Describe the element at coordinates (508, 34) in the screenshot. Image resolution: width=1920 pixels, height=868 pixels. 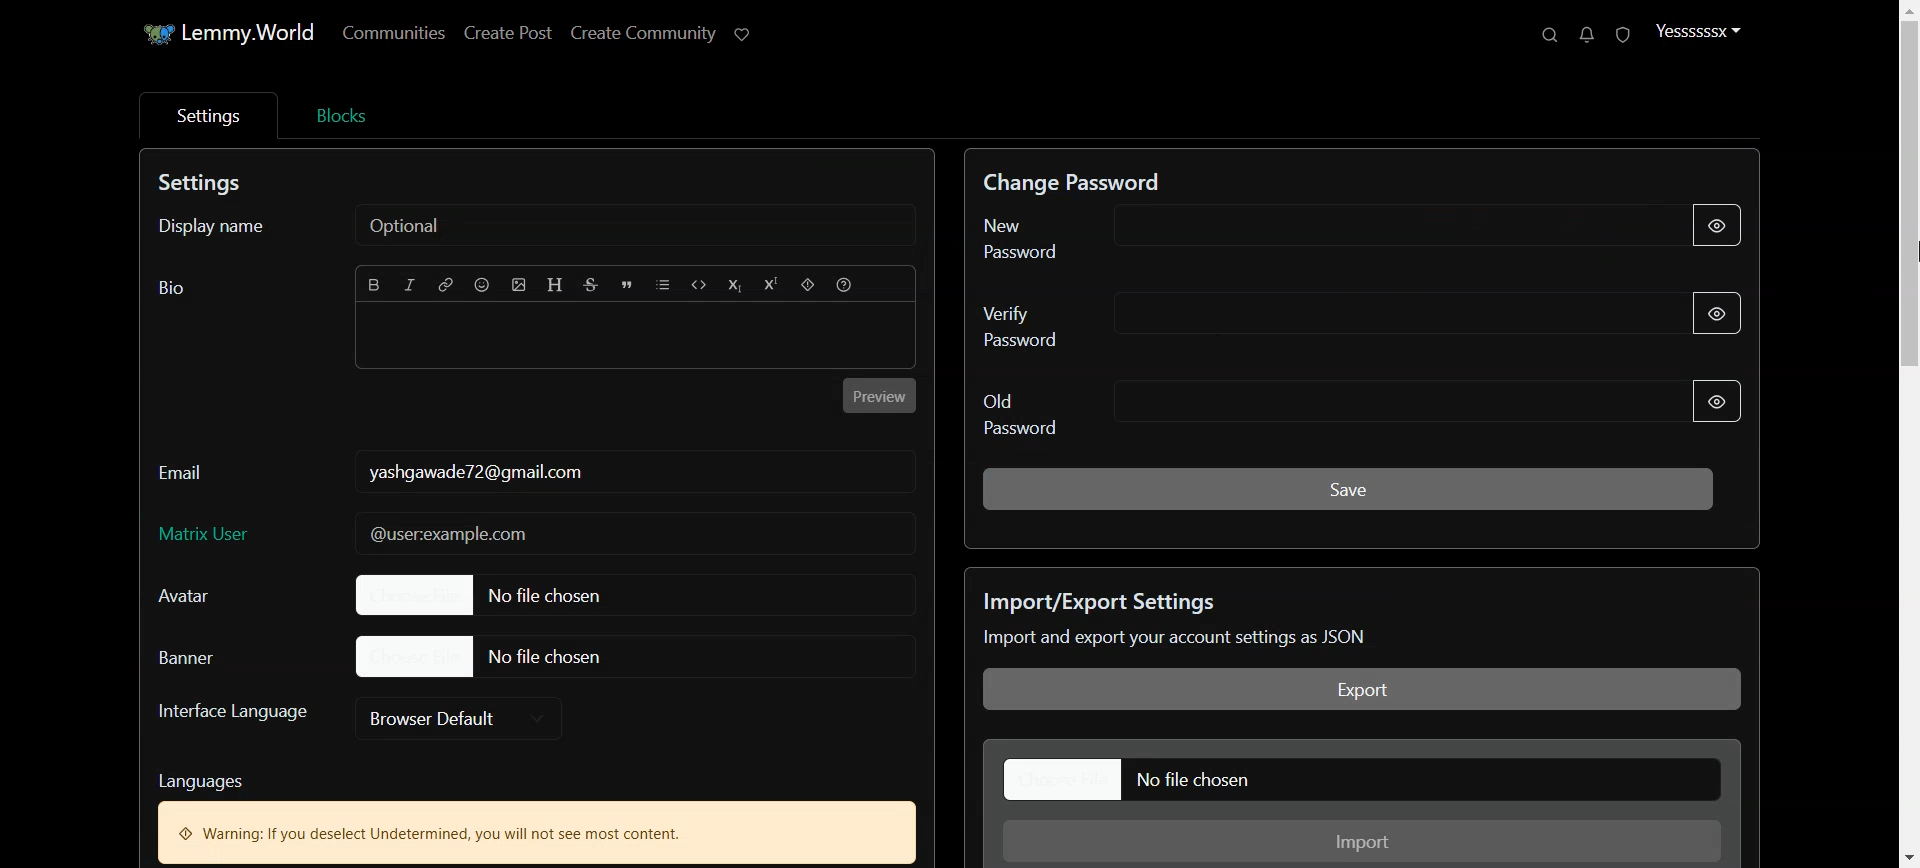
I see `Create Post` at that location.